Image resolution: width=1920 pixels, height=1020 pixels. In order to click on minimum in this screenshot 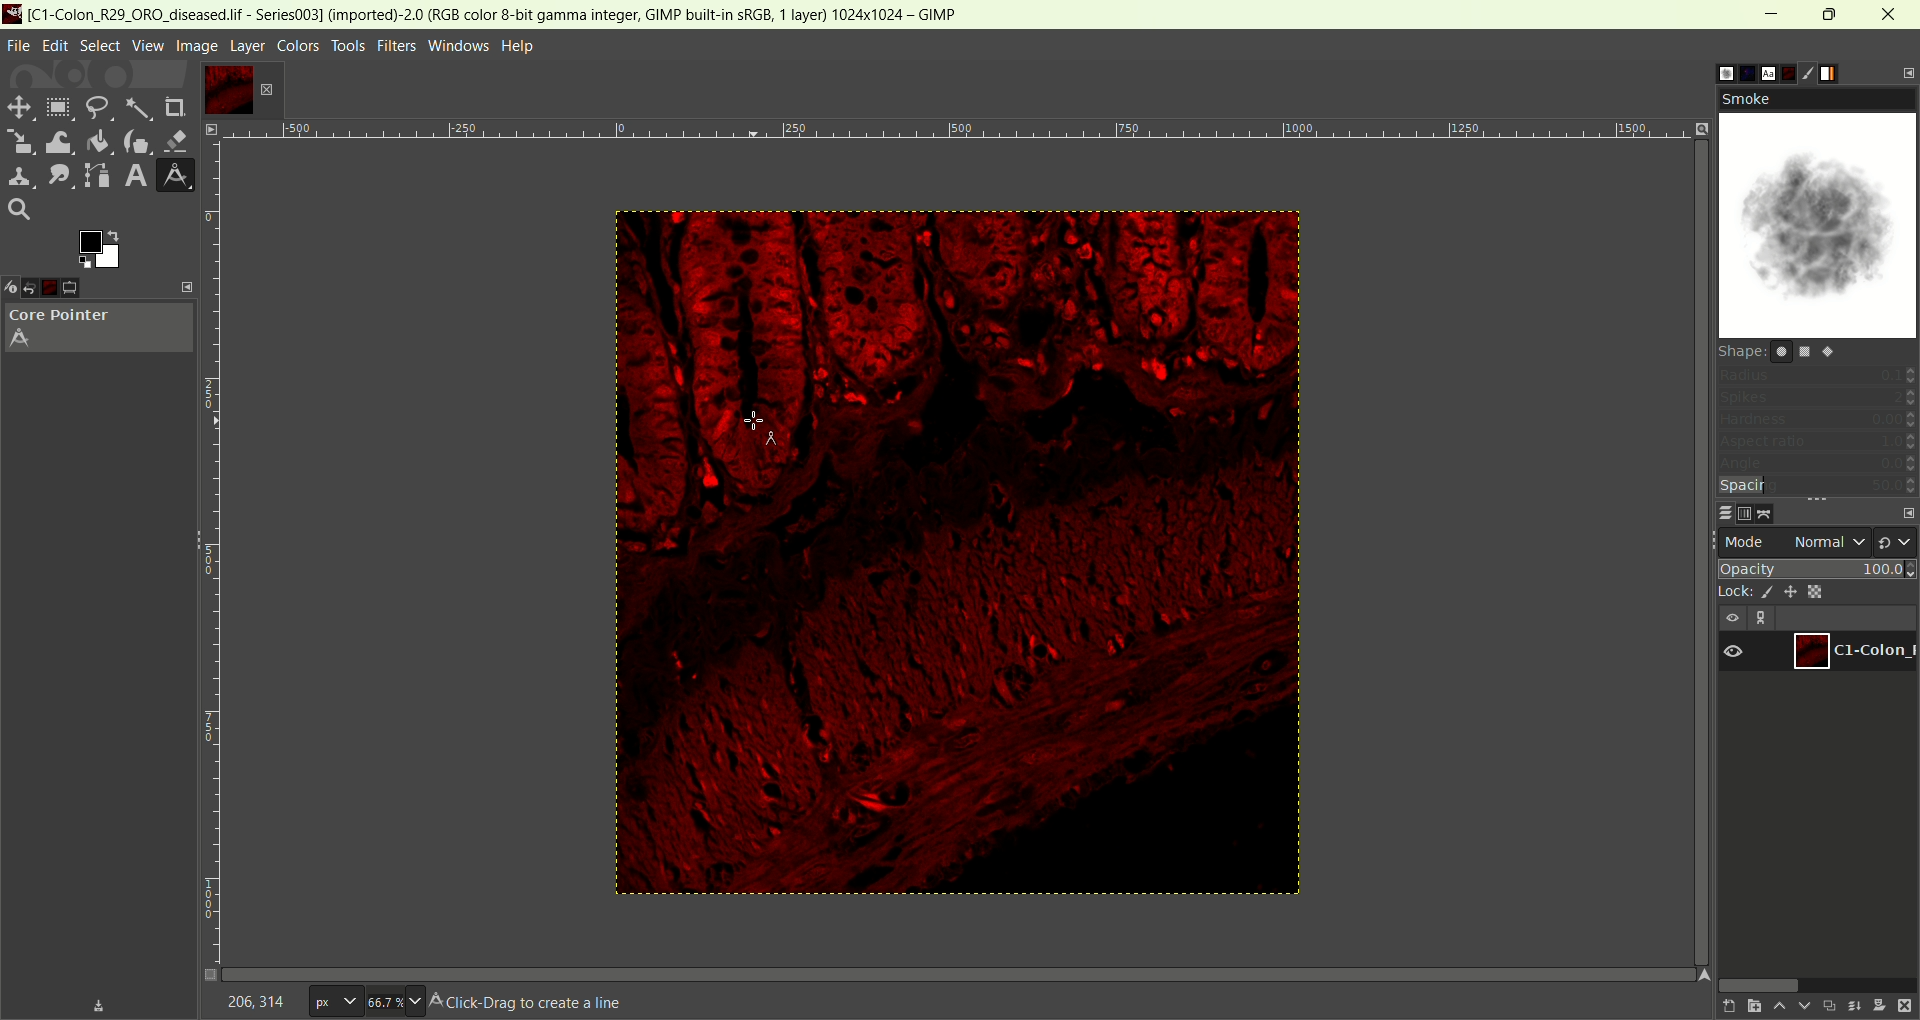, I will do `click(1772, 15)`.